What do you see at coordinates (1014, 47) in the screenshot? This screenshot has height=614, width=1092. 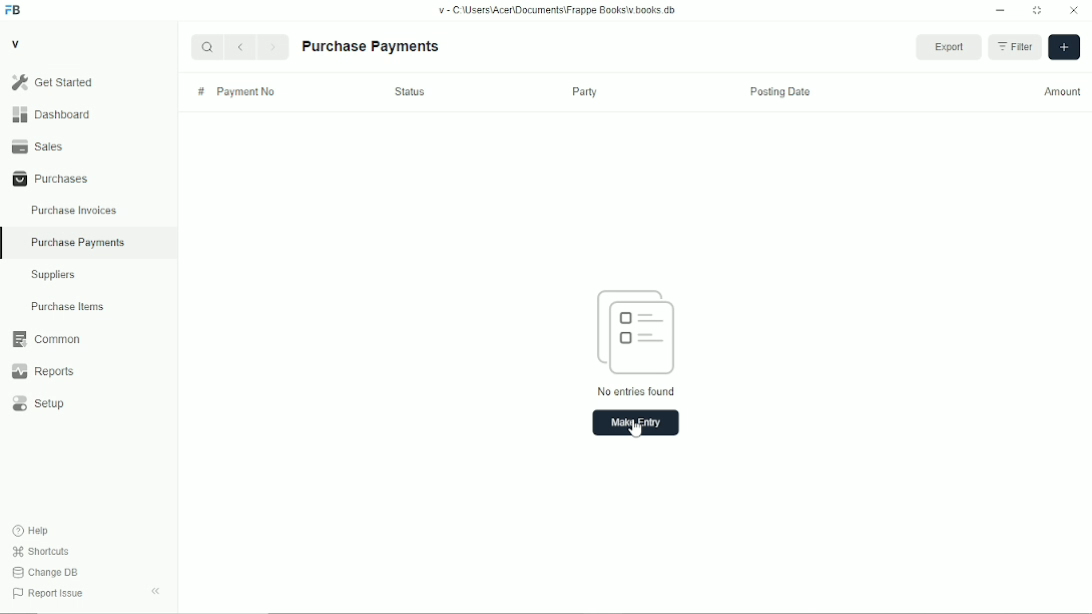 I see `Filter` at bounding box center [1014, 47].